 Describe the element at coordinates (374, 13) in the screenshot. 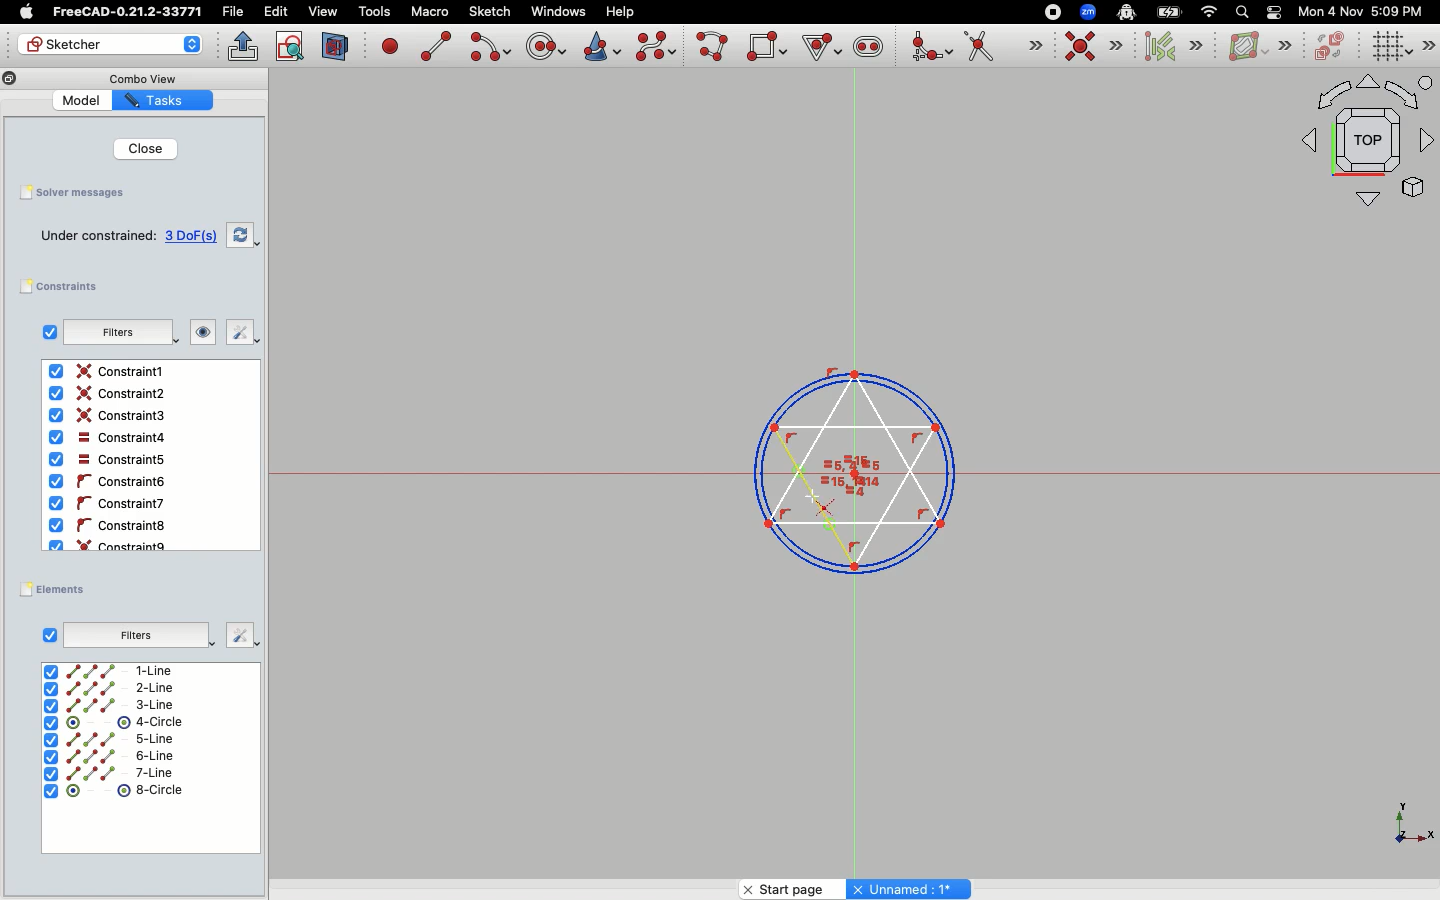

I see `Tools` at that location.